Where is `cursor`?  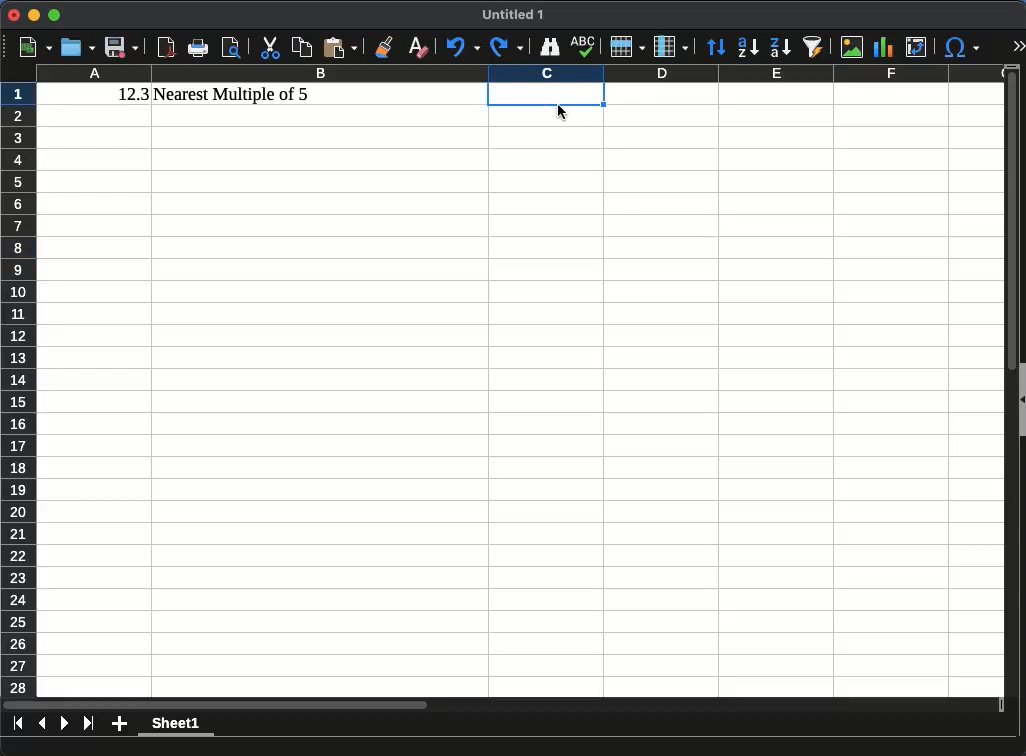
cursor is located at coordinates (562, 114).